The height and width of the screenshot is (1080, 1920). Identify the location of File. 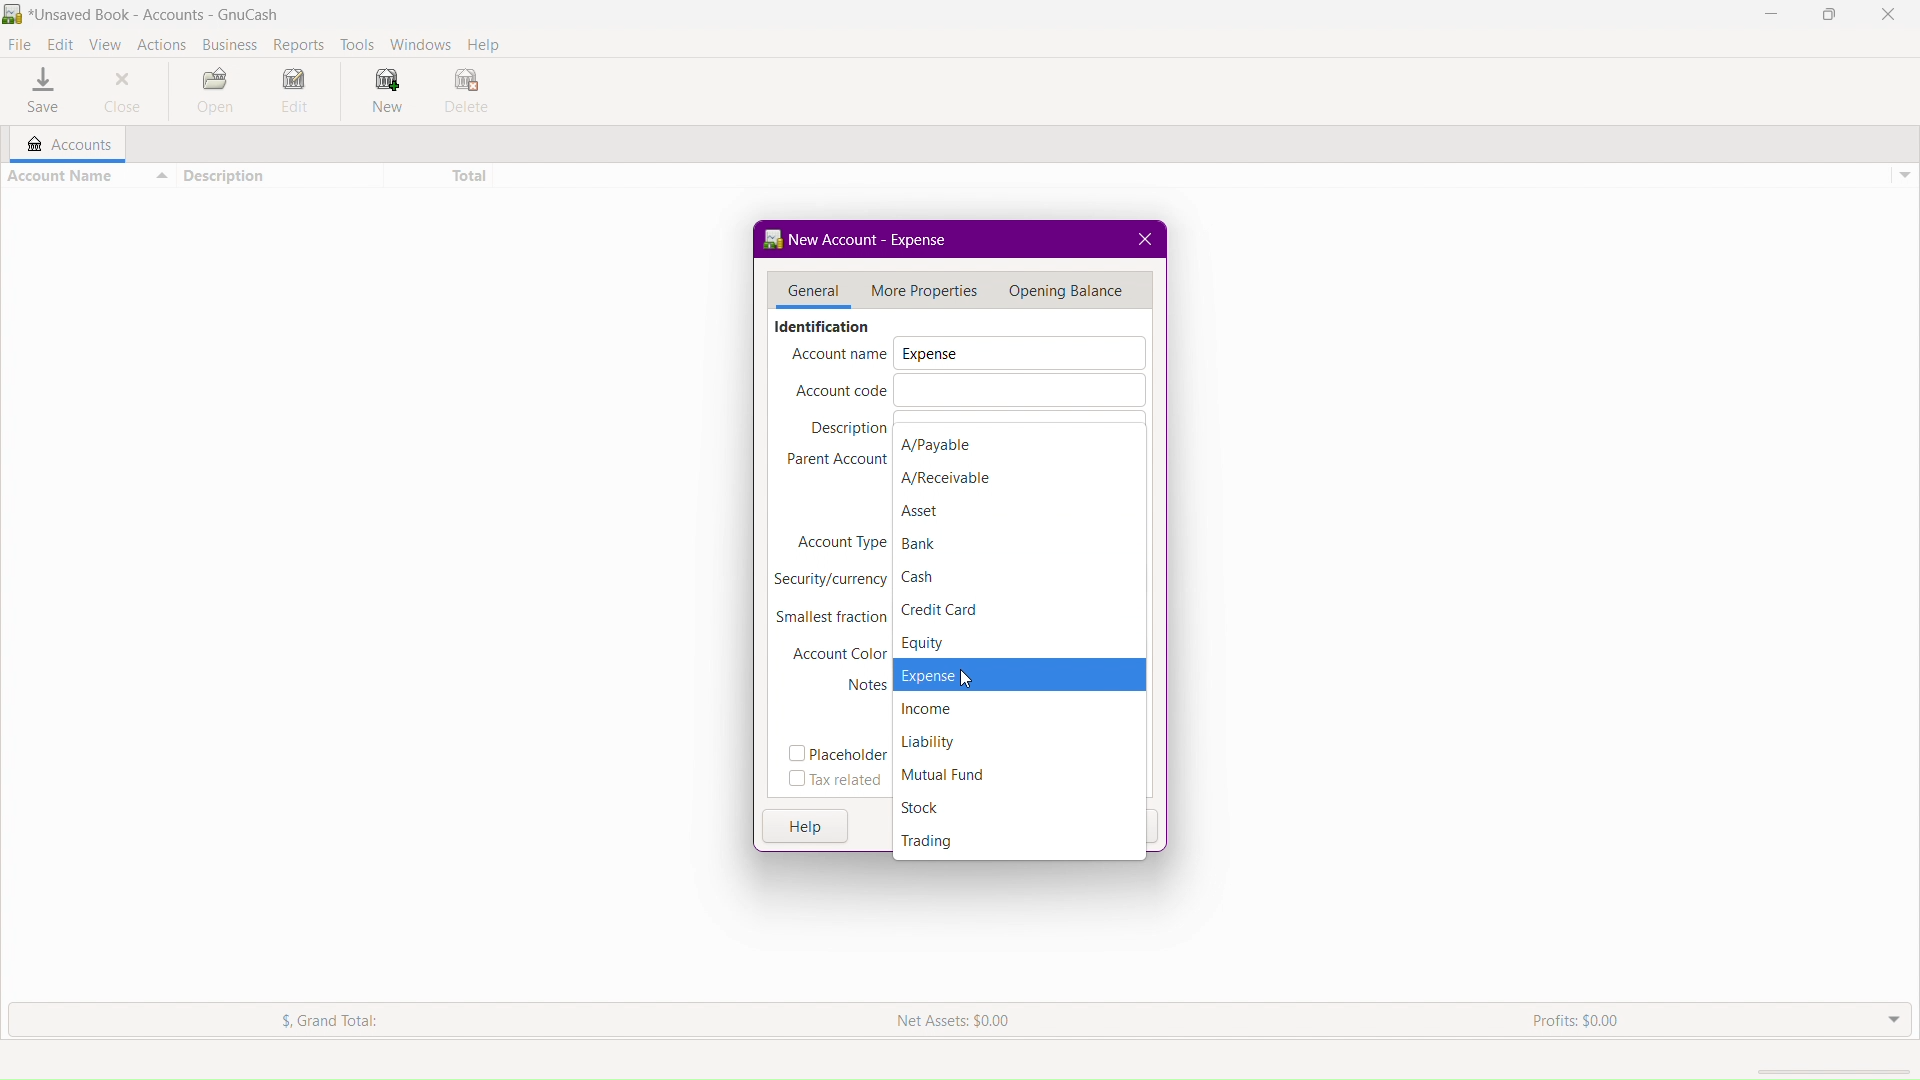
(22, 42).